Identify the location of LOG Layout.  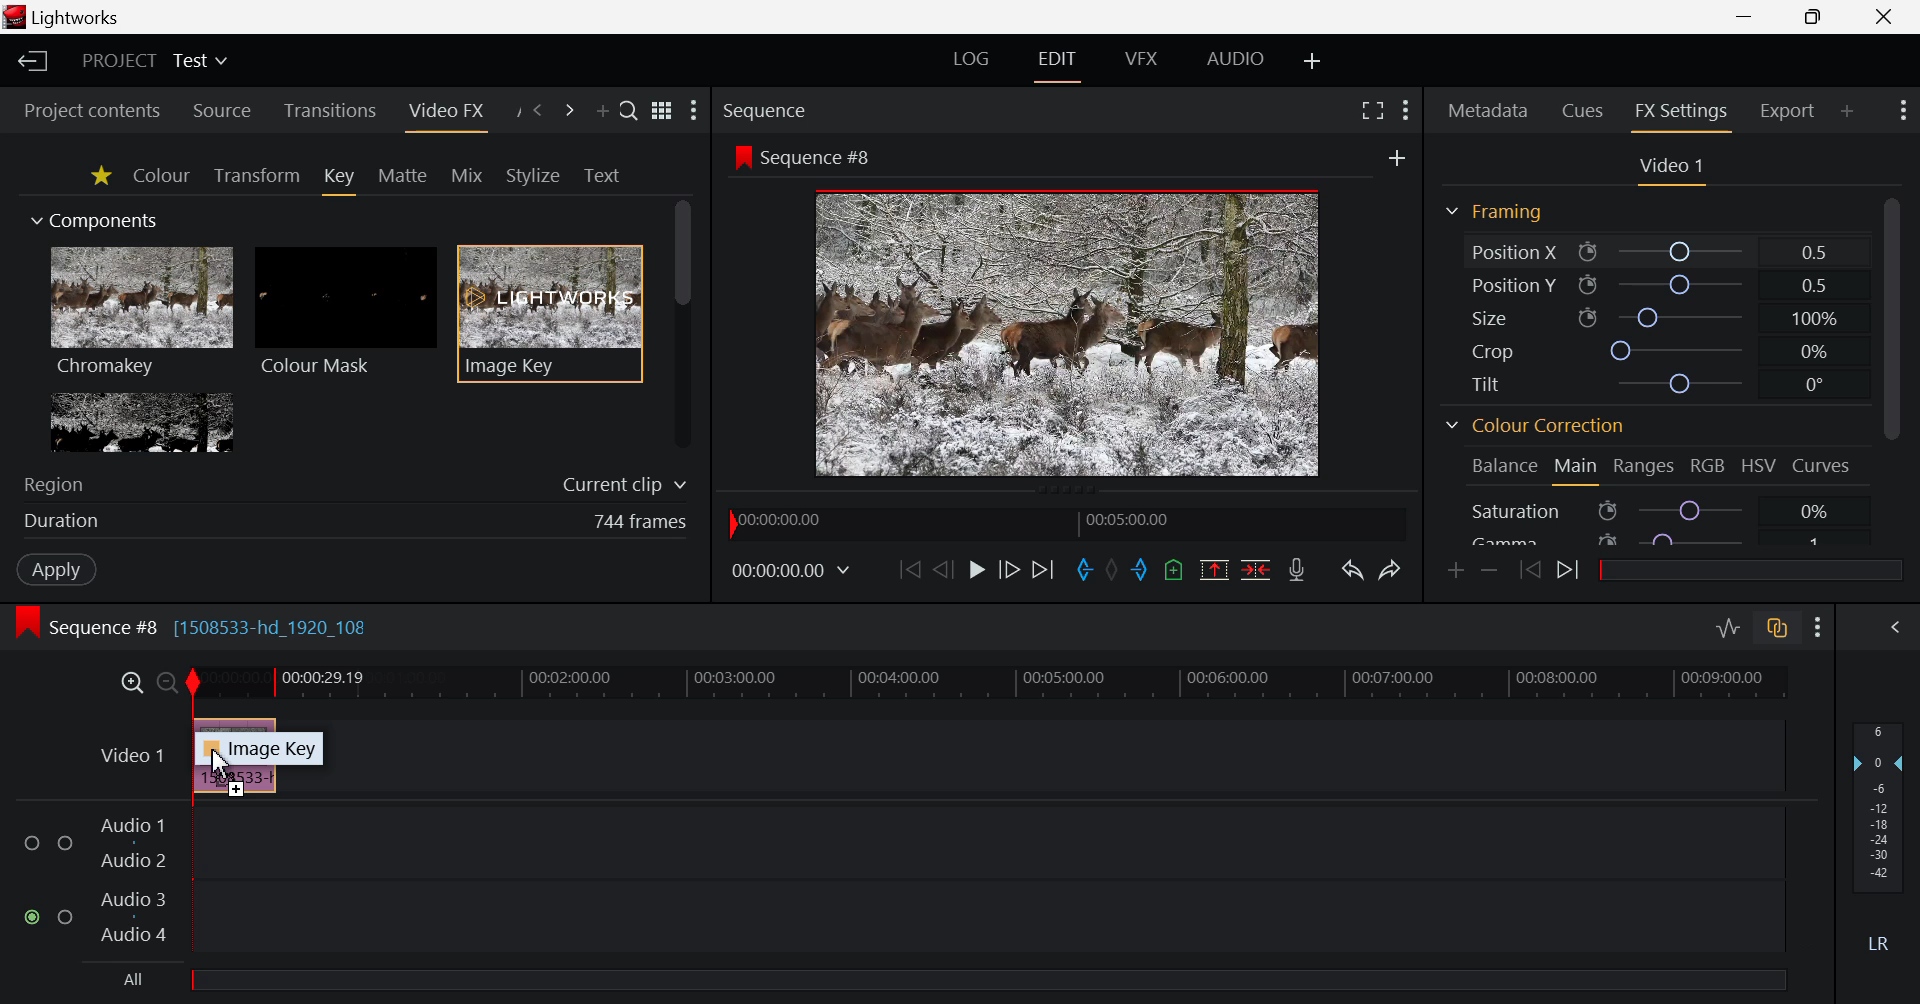
(976, 60).